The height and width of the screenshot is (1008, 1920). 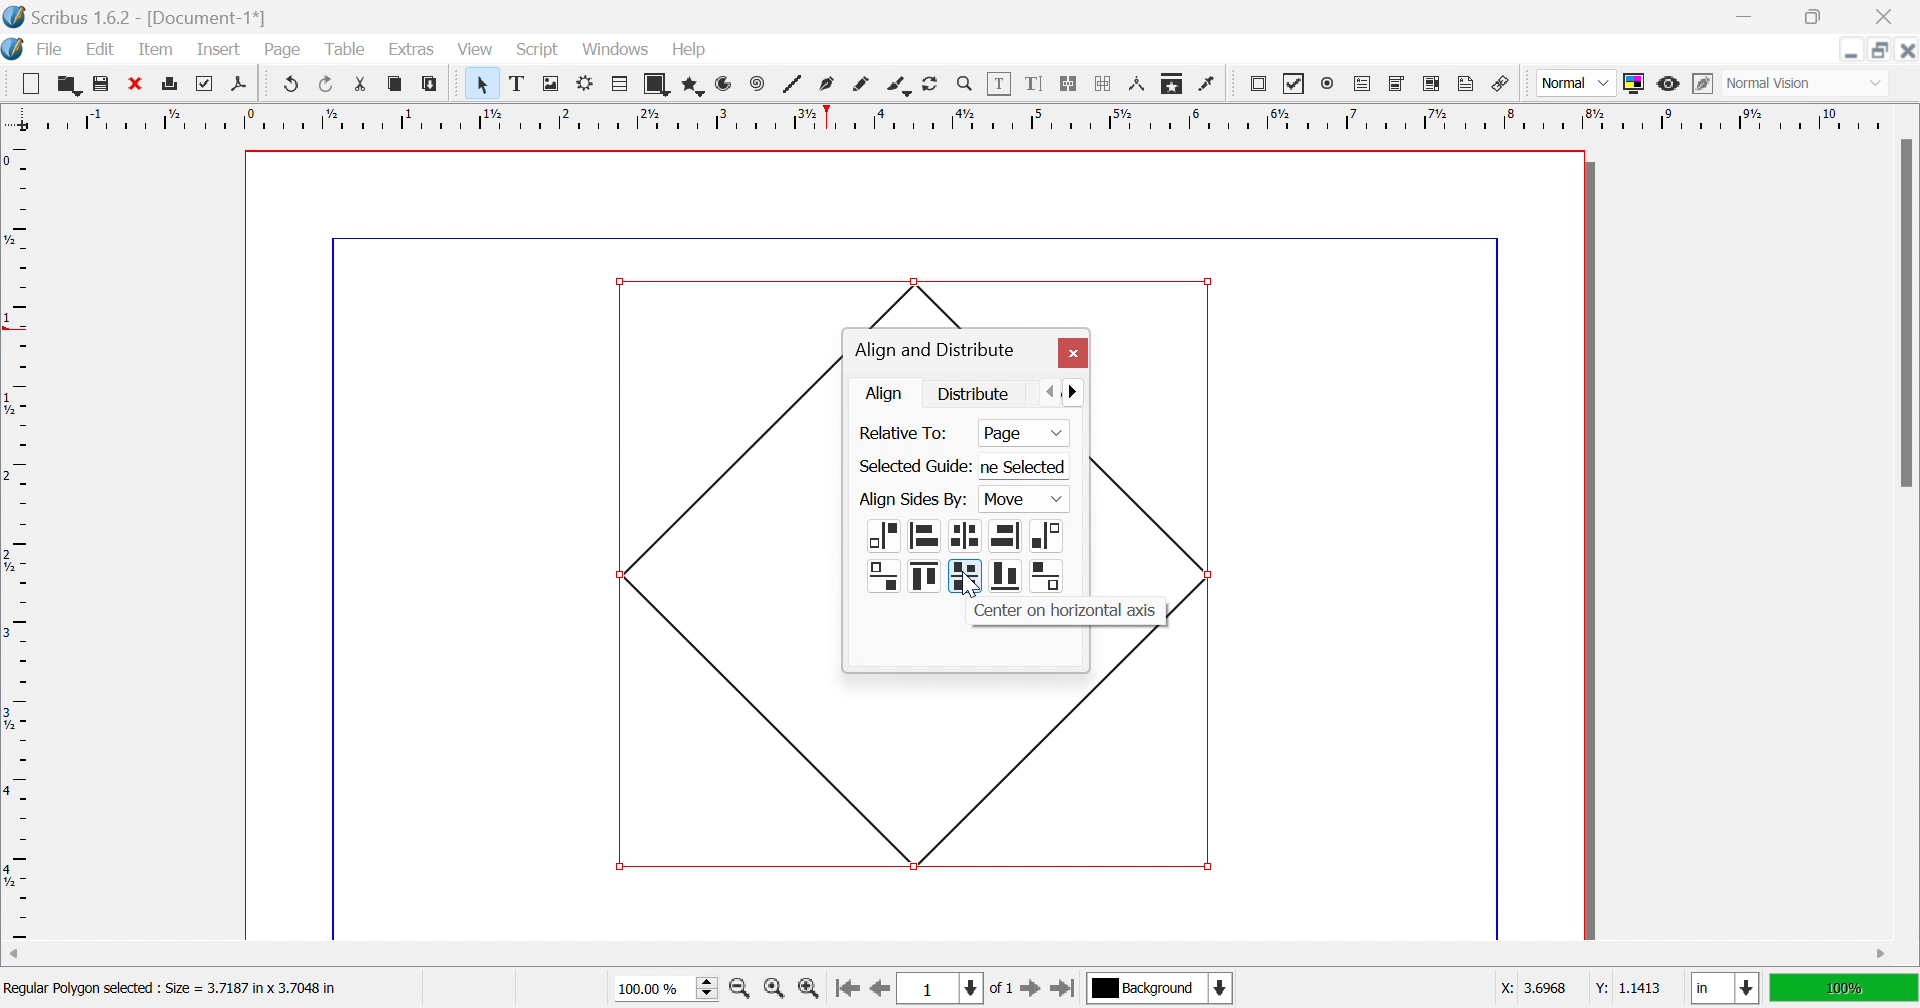 What do you see at coordinates (12, 49) in the screenshot?
I see `Scribus icon` at bounding box center [12, 49].